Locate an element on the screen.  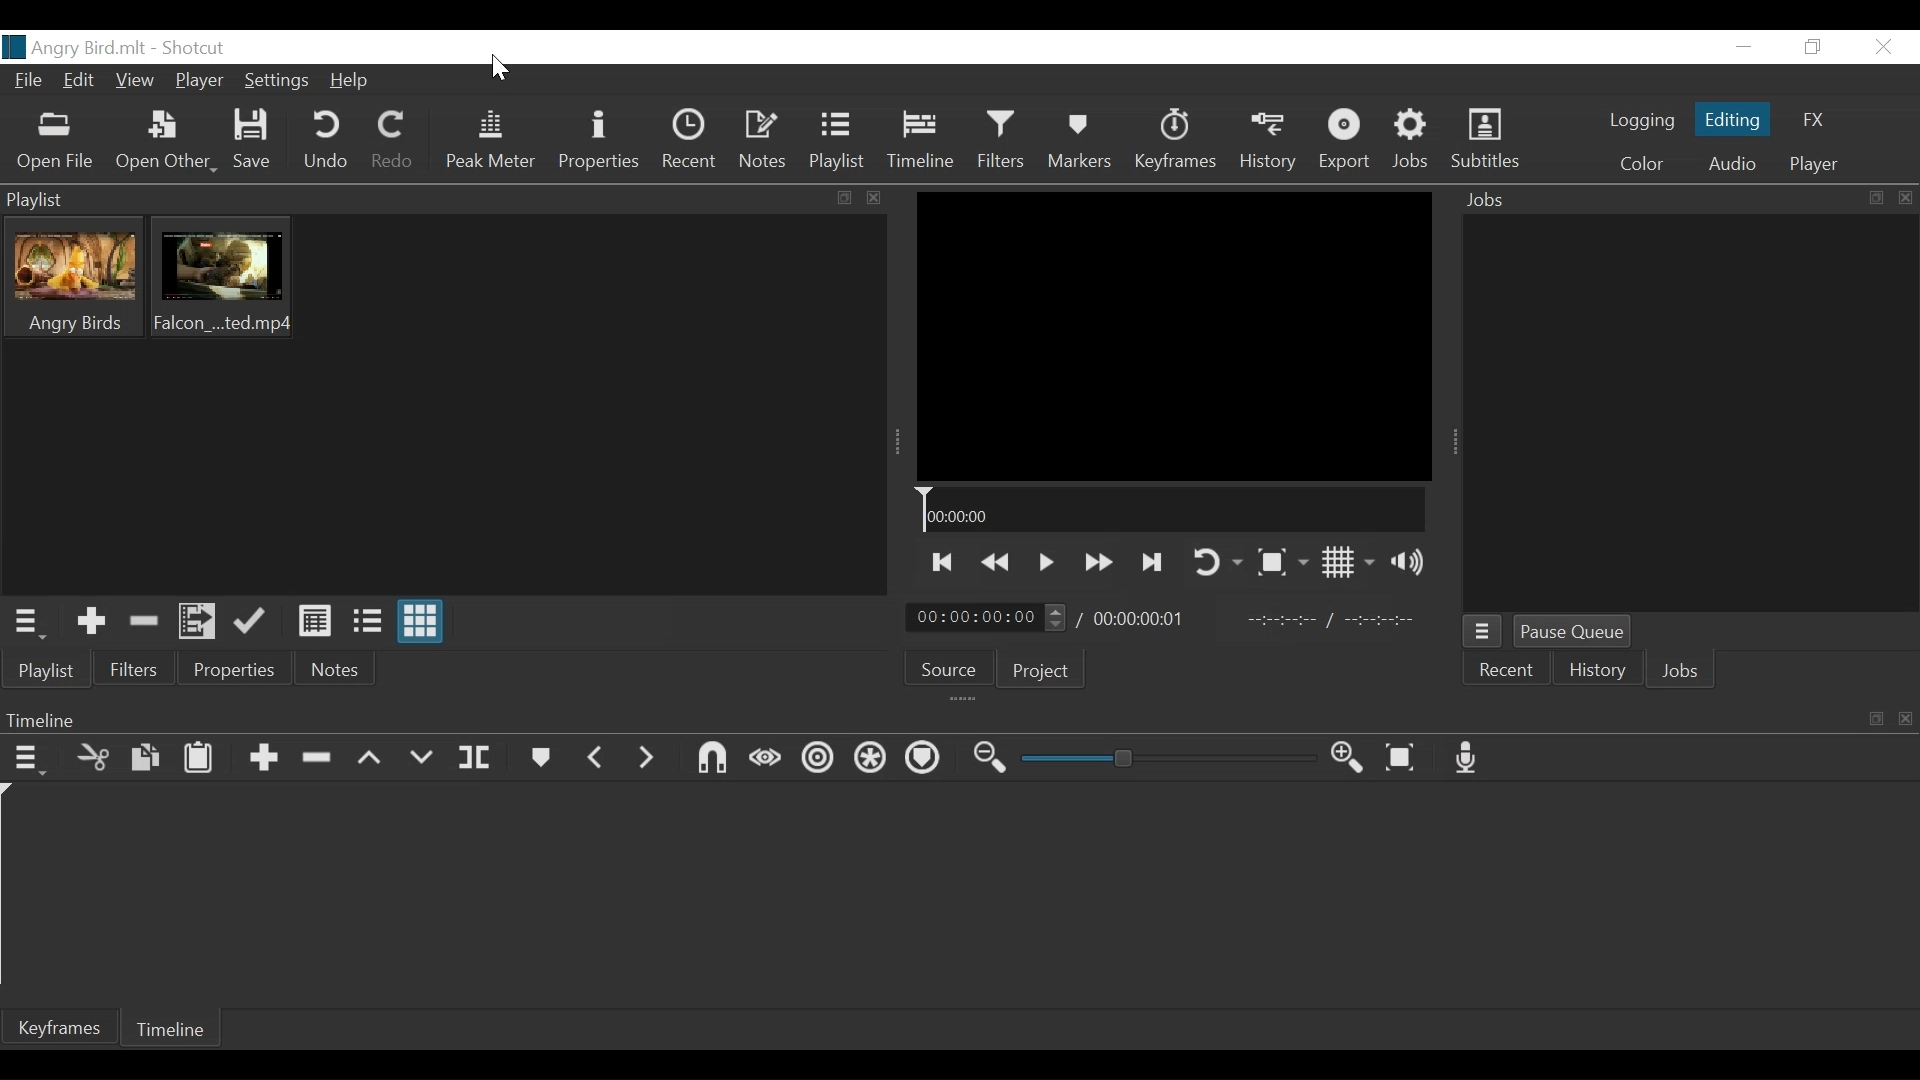
Notes is located at coordinates (763, 143).